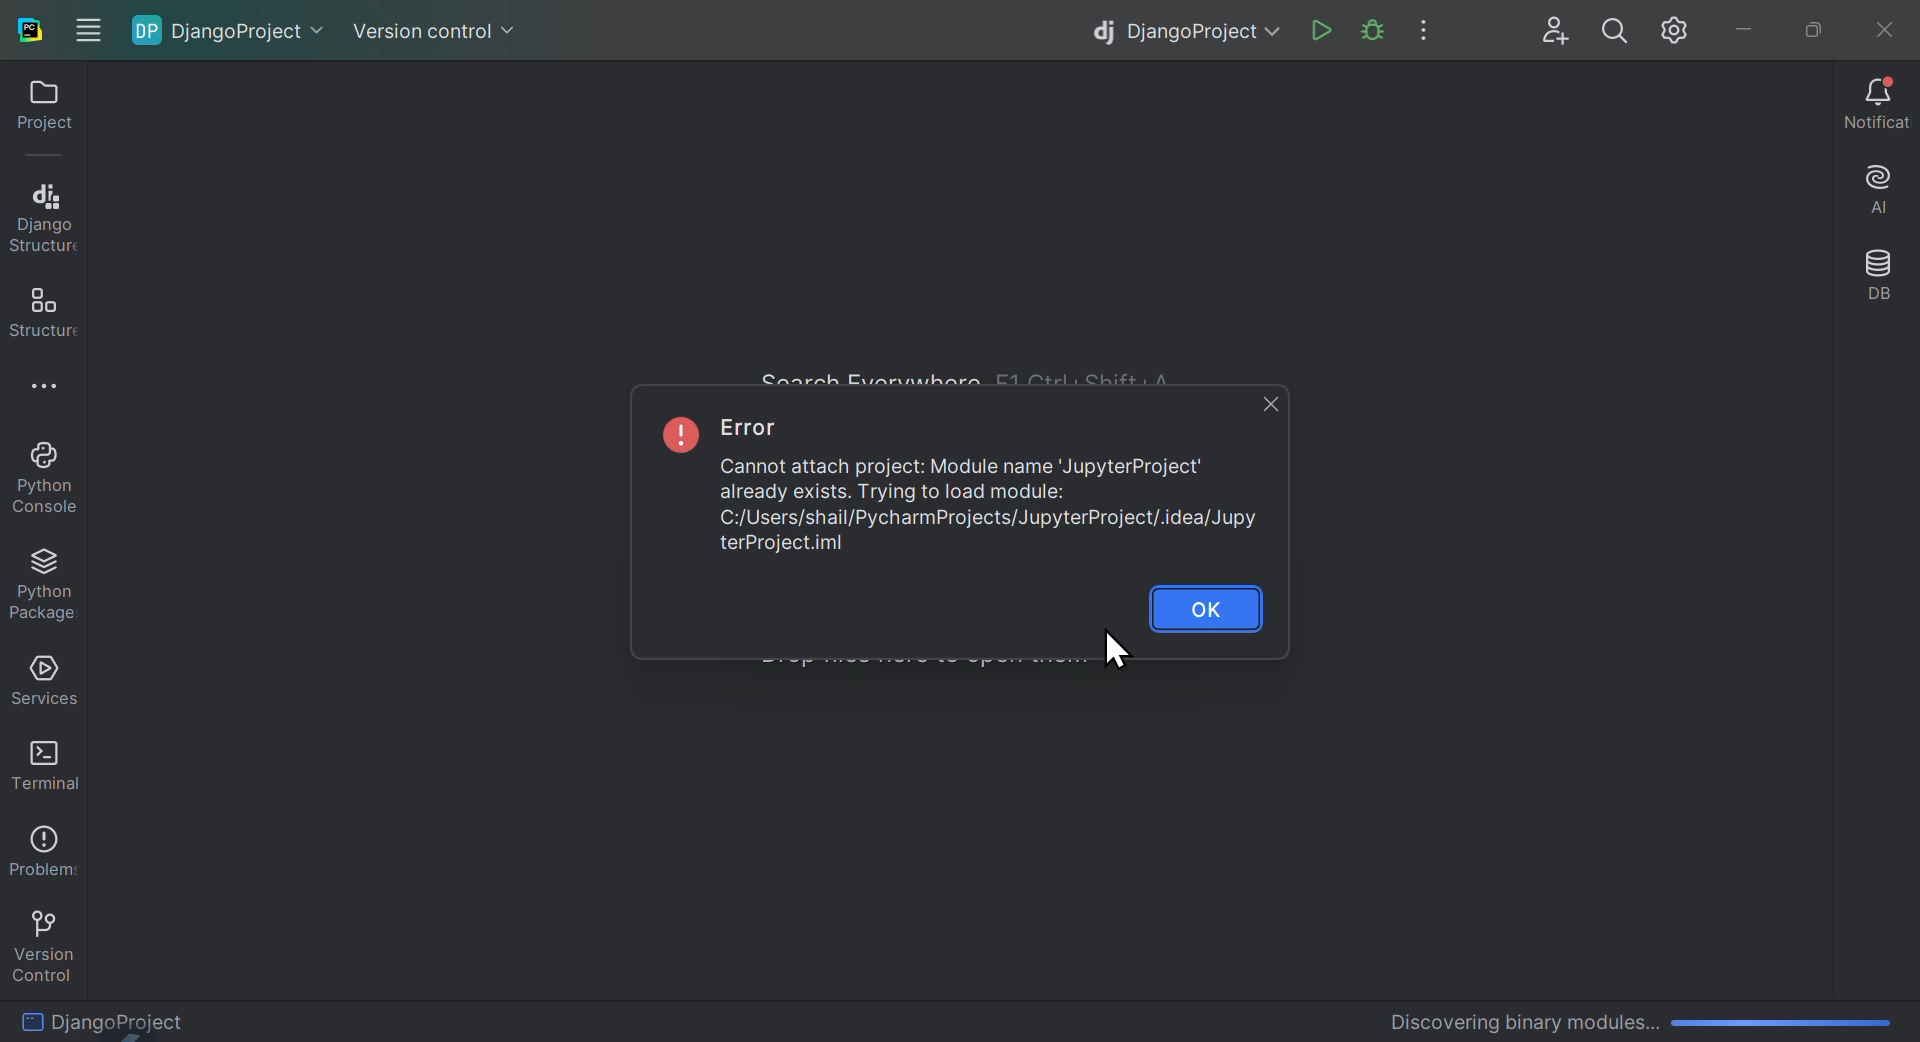 The image size is (1920, 1042). Describe the element at coordinates (1616, 31) in the screenshot. I see `search` at that location.